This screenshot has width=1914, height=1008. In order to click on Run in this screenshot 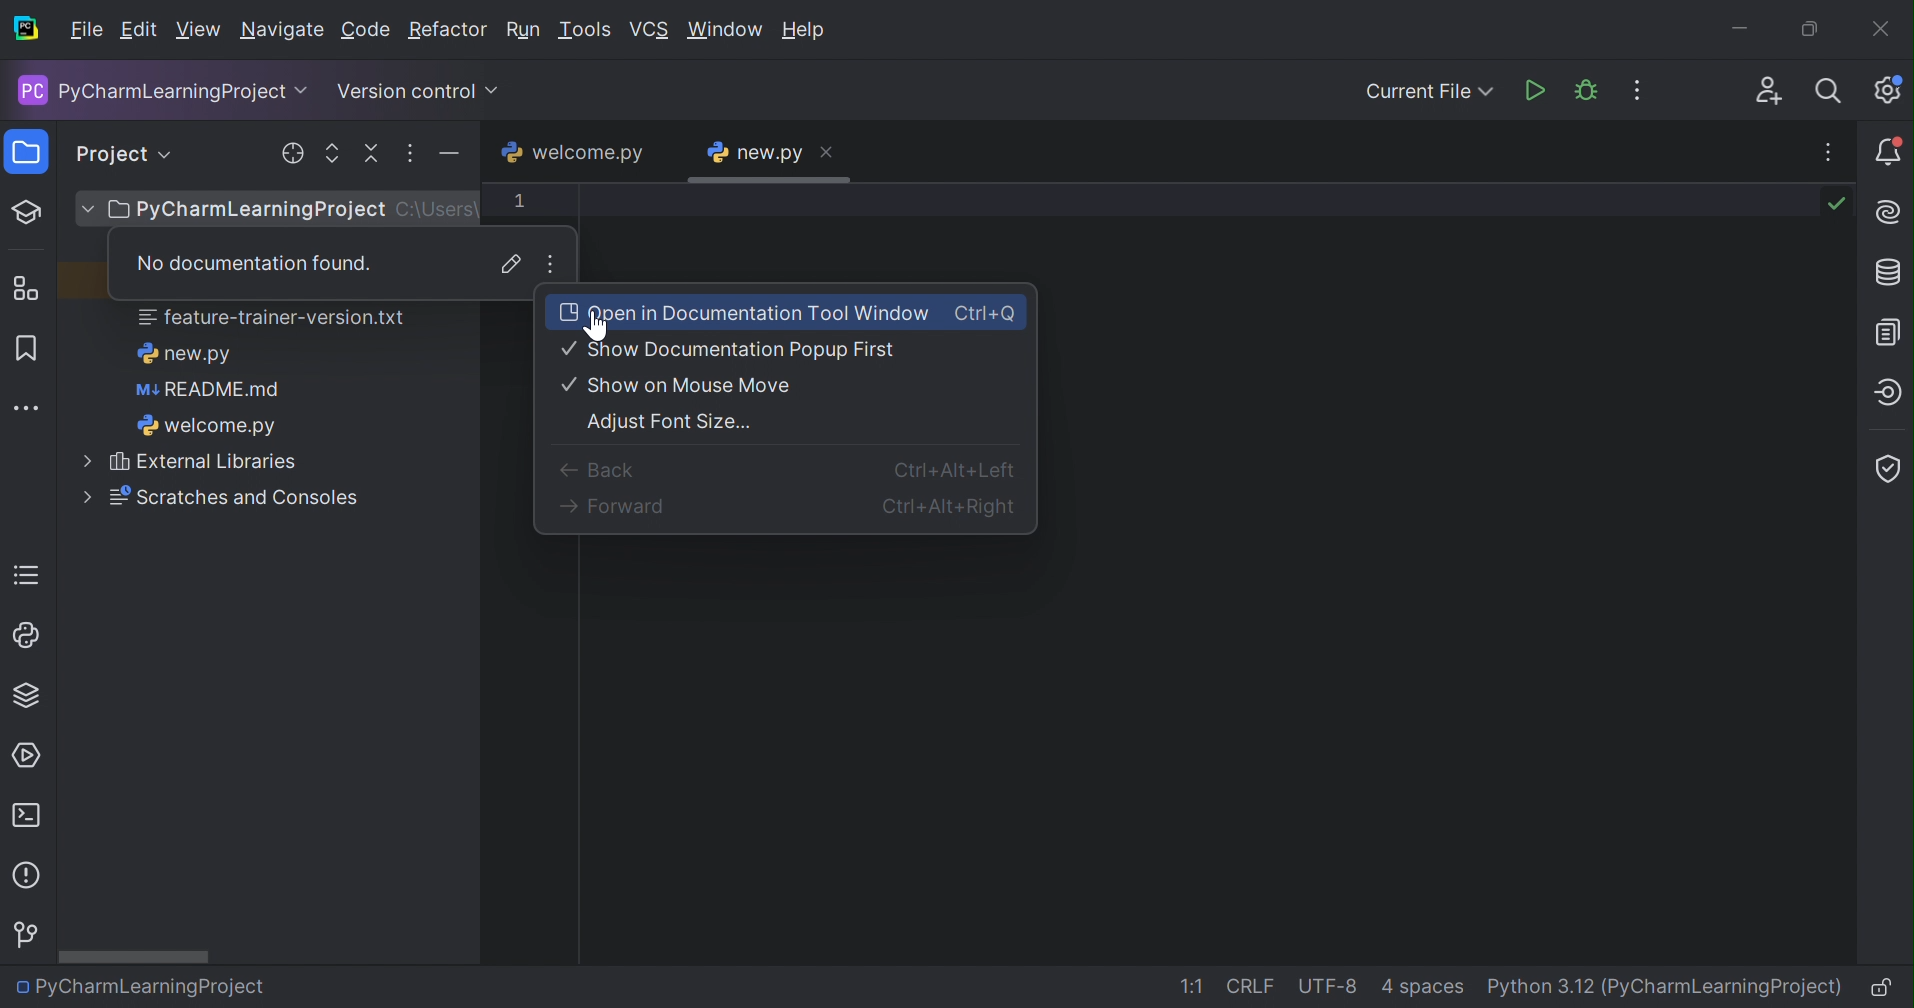, I will do `click(525, 31)`.